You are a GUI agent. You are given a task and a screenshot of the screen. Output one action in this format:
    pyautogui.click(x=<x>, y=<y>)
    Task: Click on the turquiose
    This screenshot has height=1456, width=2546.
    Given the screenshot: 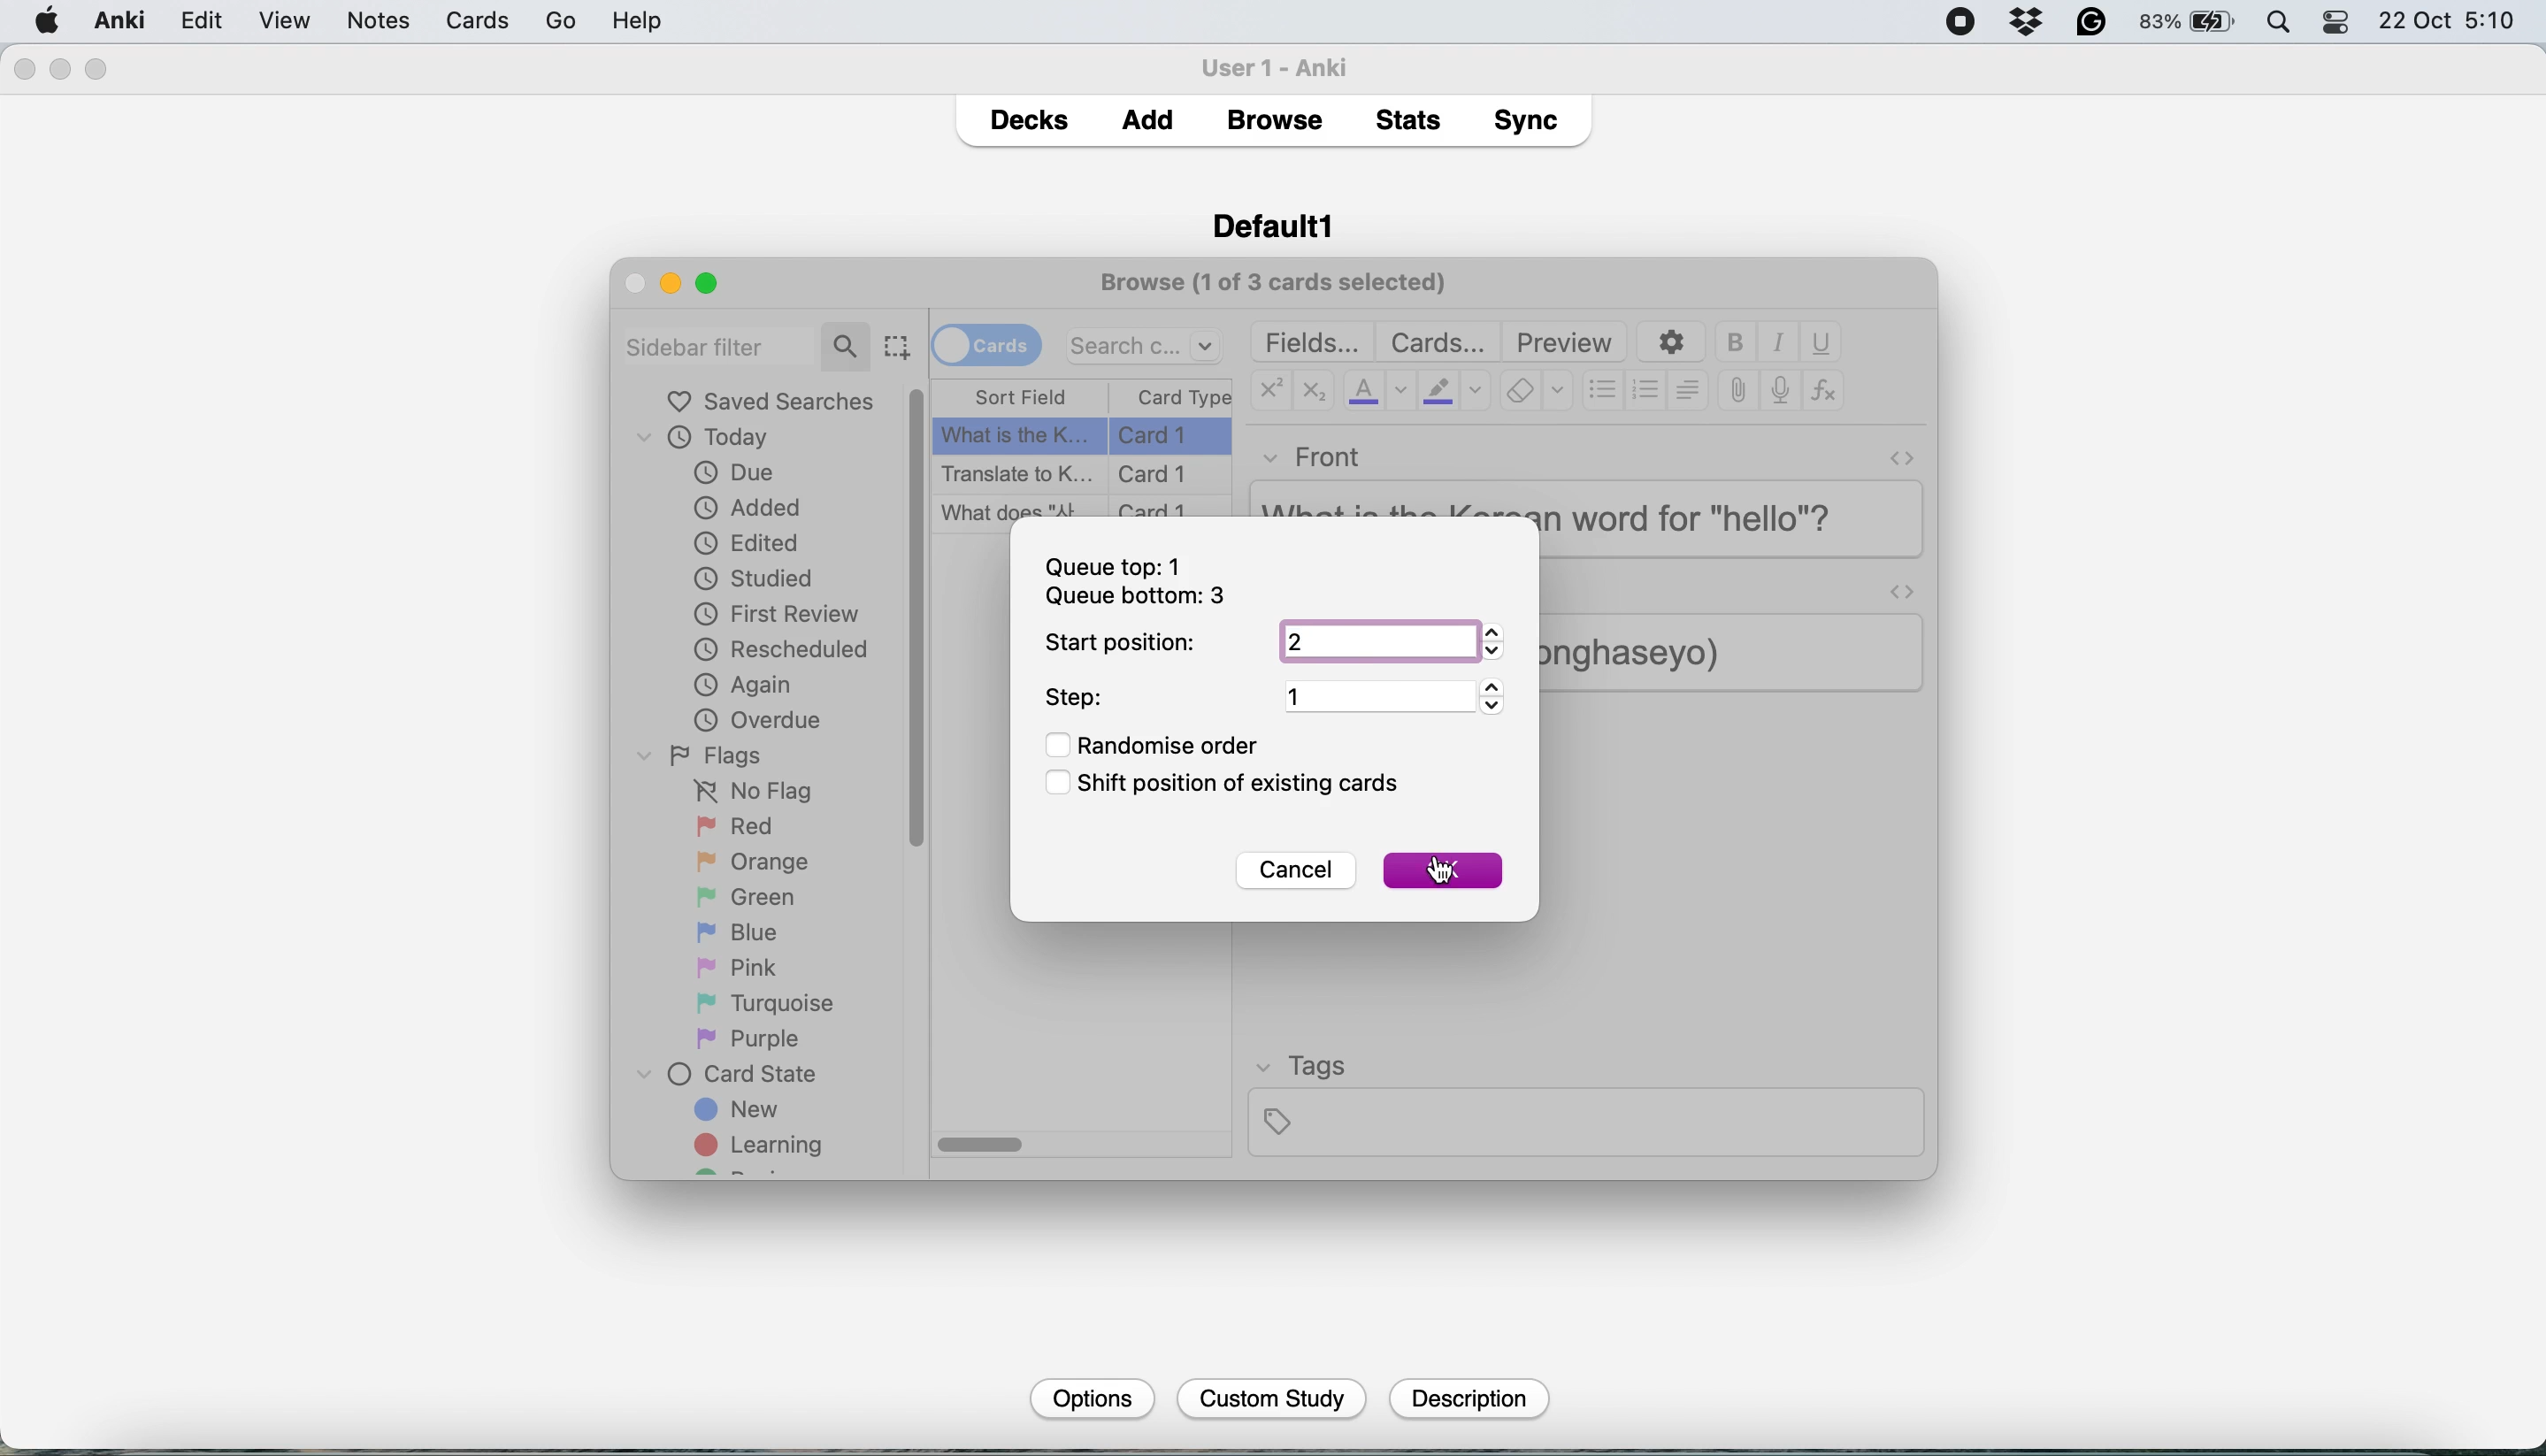 What is the action you would take?
    pyautogui.click(x=761, y=1003)
    